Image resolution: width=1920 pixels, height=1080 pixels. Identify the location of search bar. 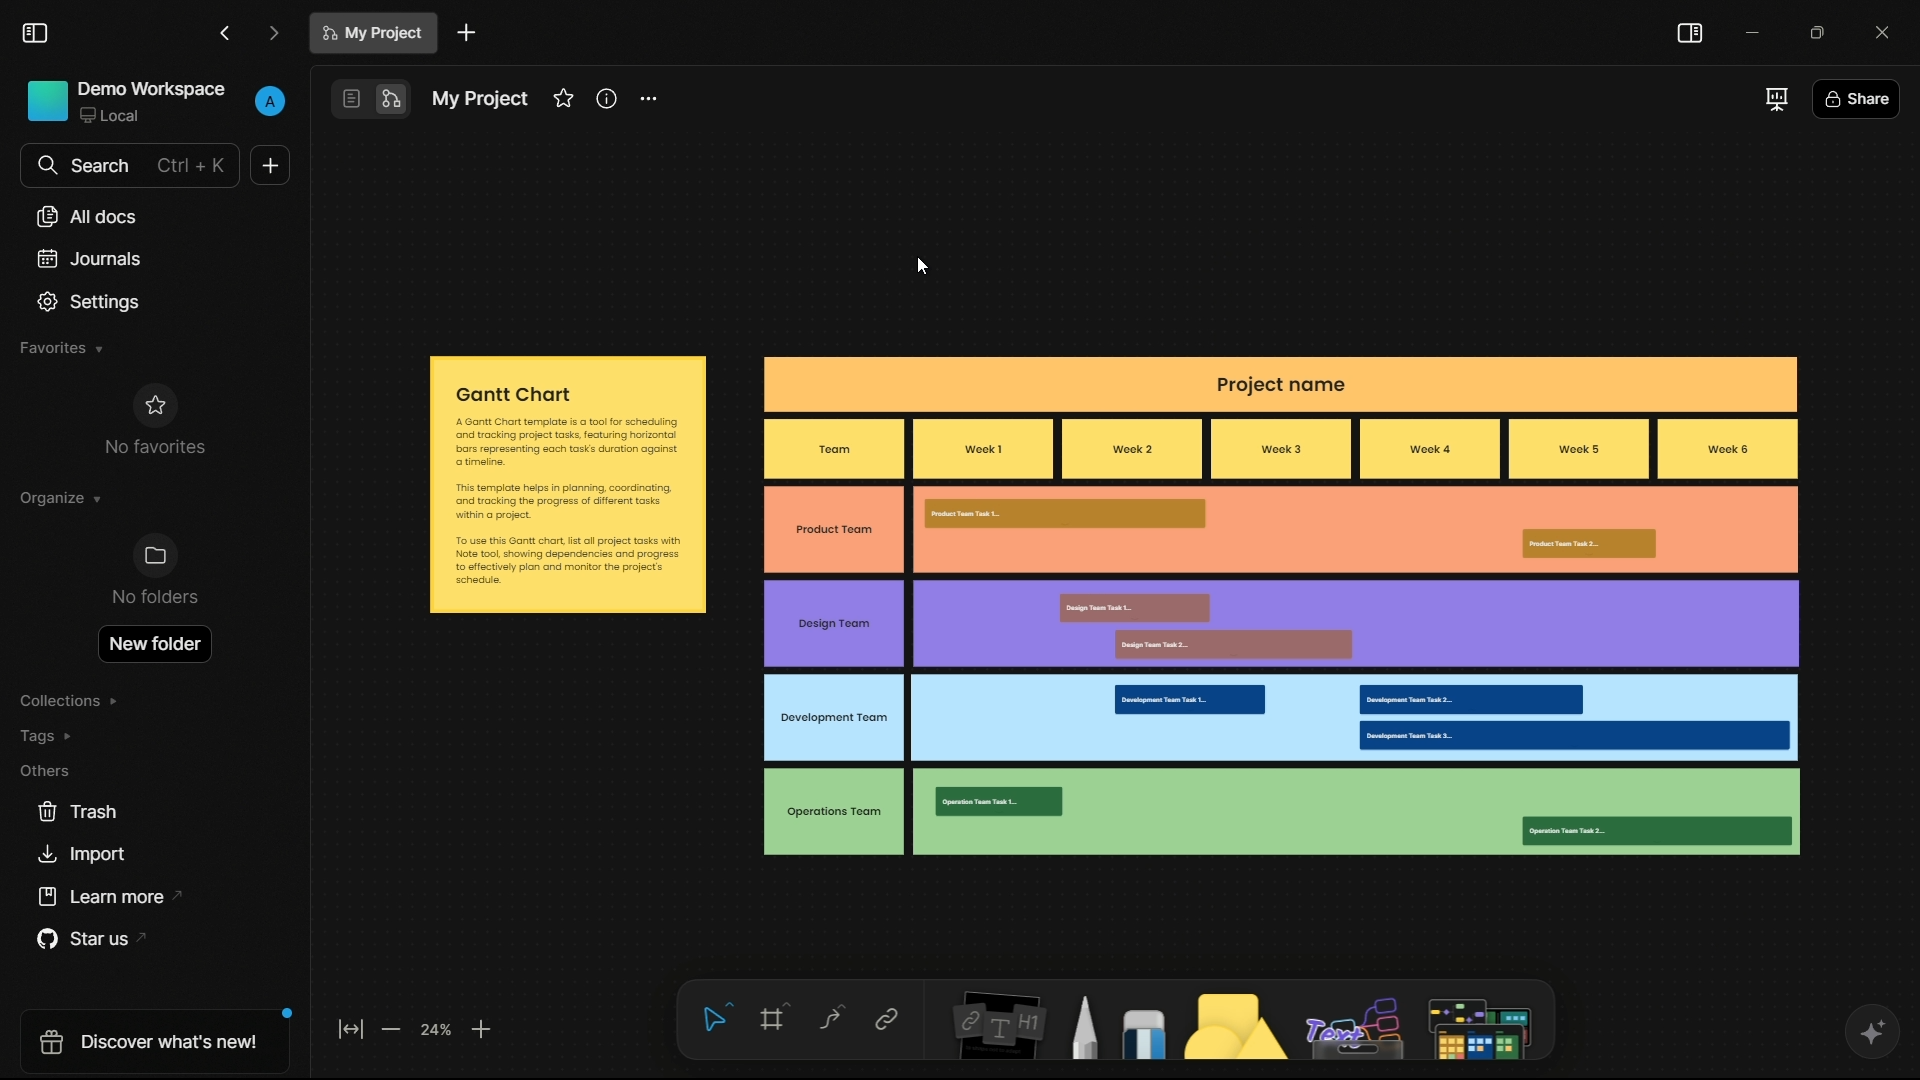
(131, 166).